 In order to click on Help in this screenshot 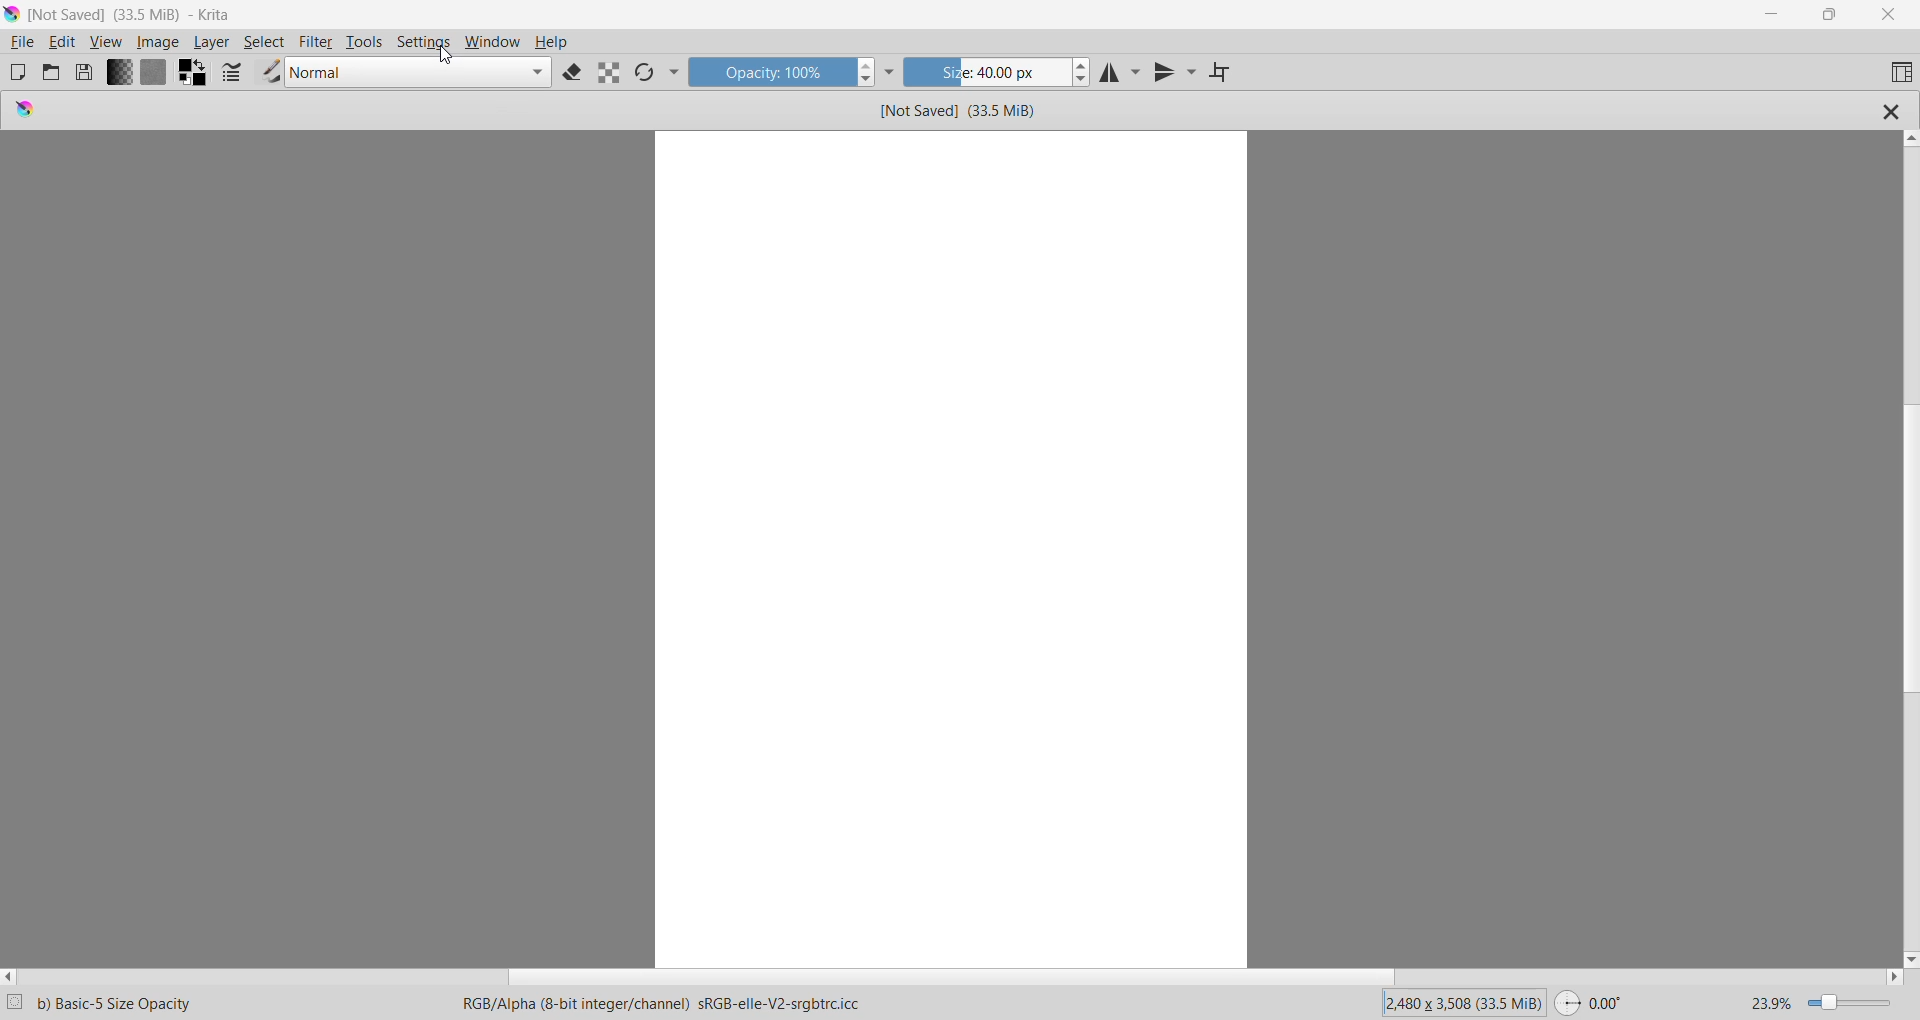, I will do `click(551, 41)`.